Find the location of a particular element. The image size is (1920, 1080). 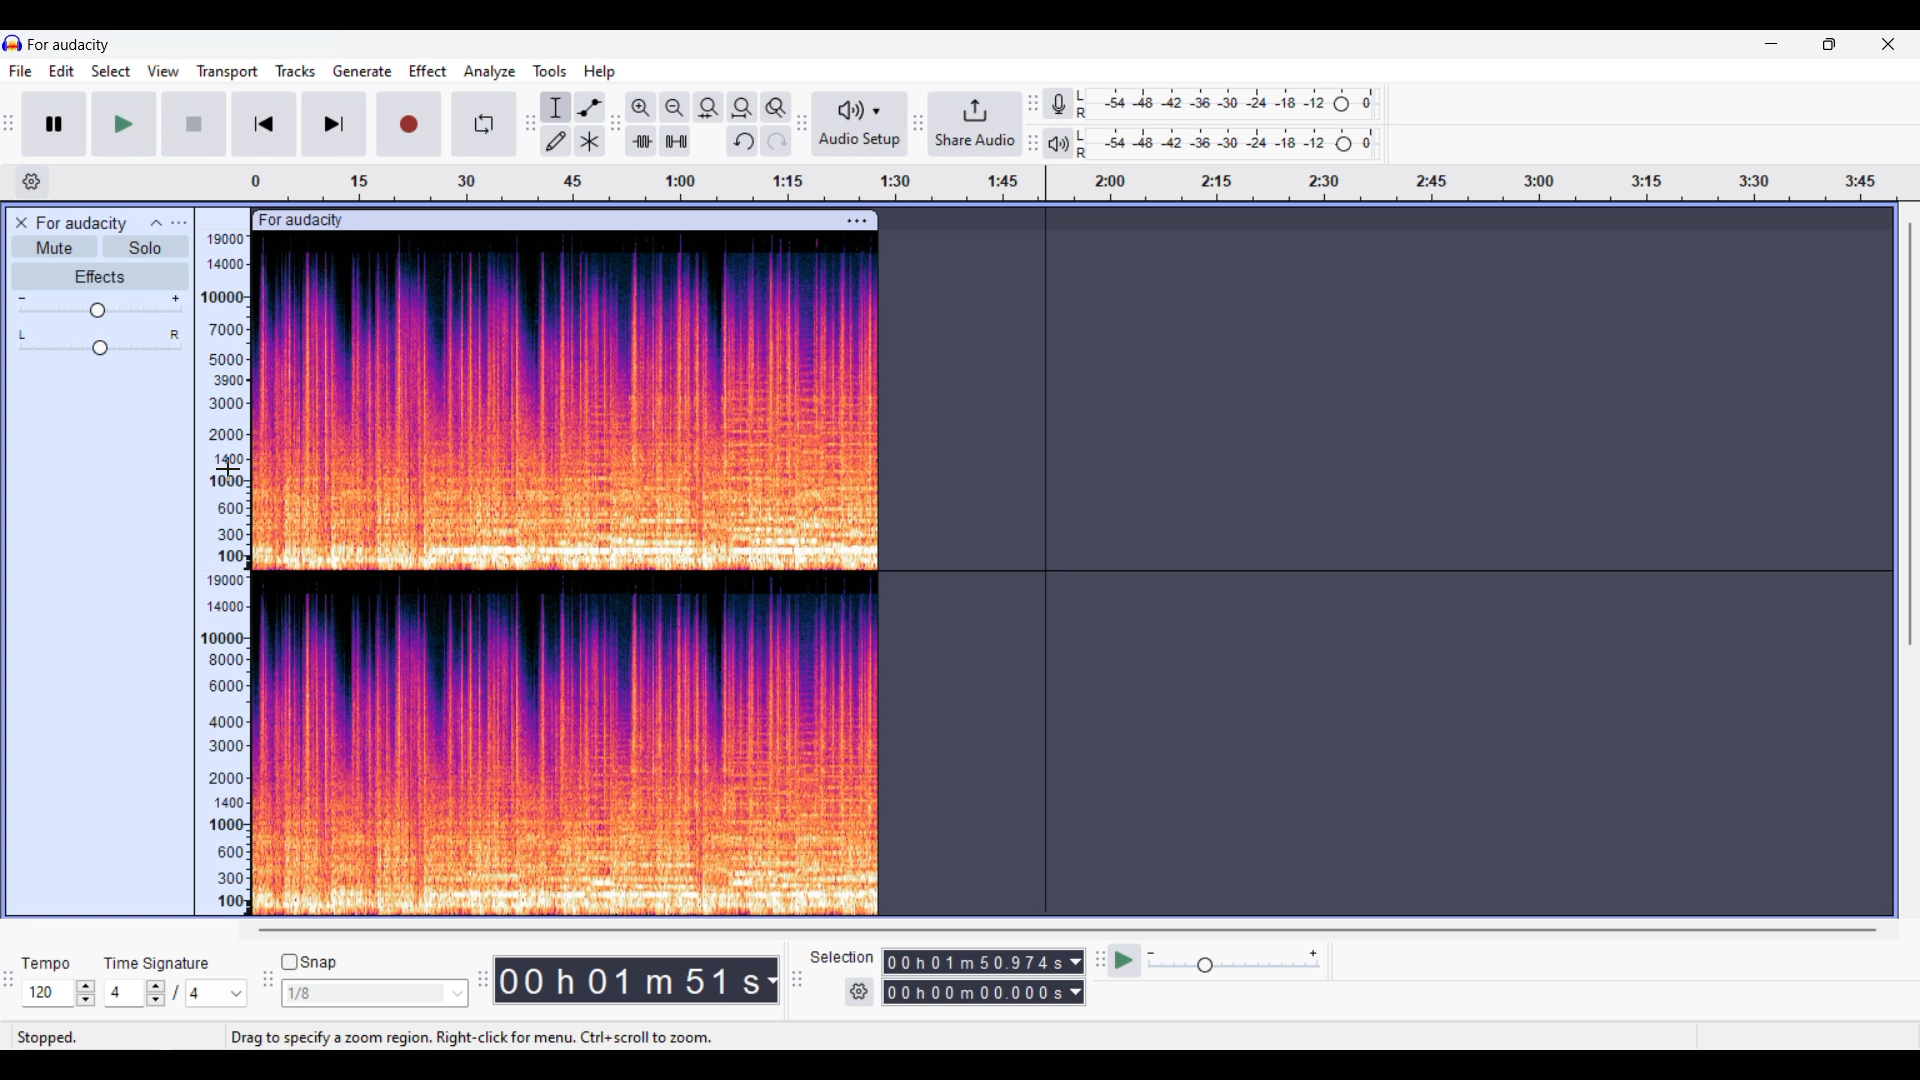

Tracks menu is located at coordinates (296, 70).